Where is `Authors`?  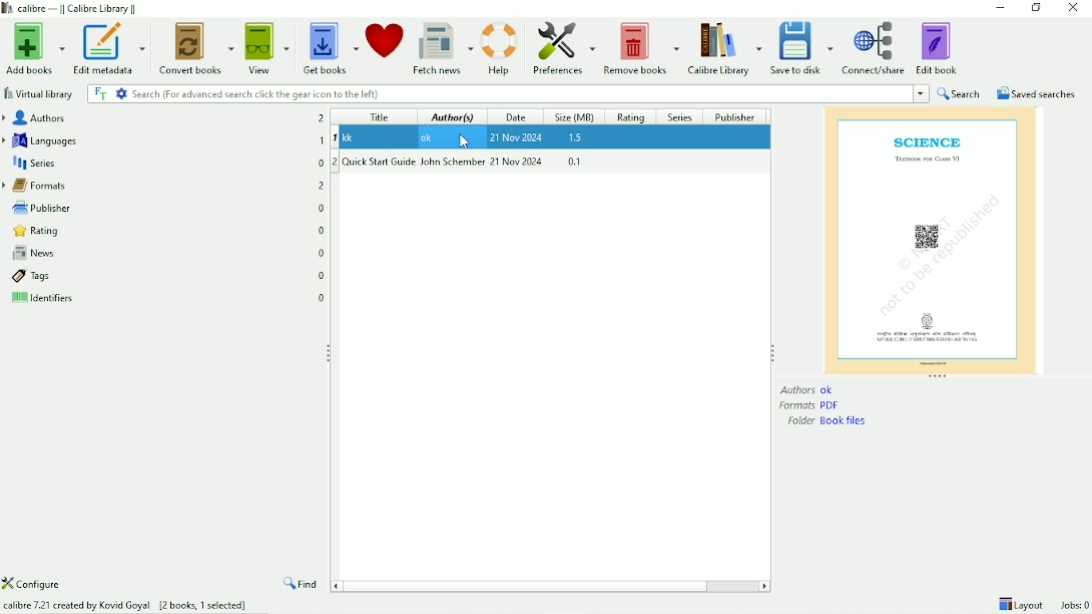 Authors is located at coordinates (165, 118).